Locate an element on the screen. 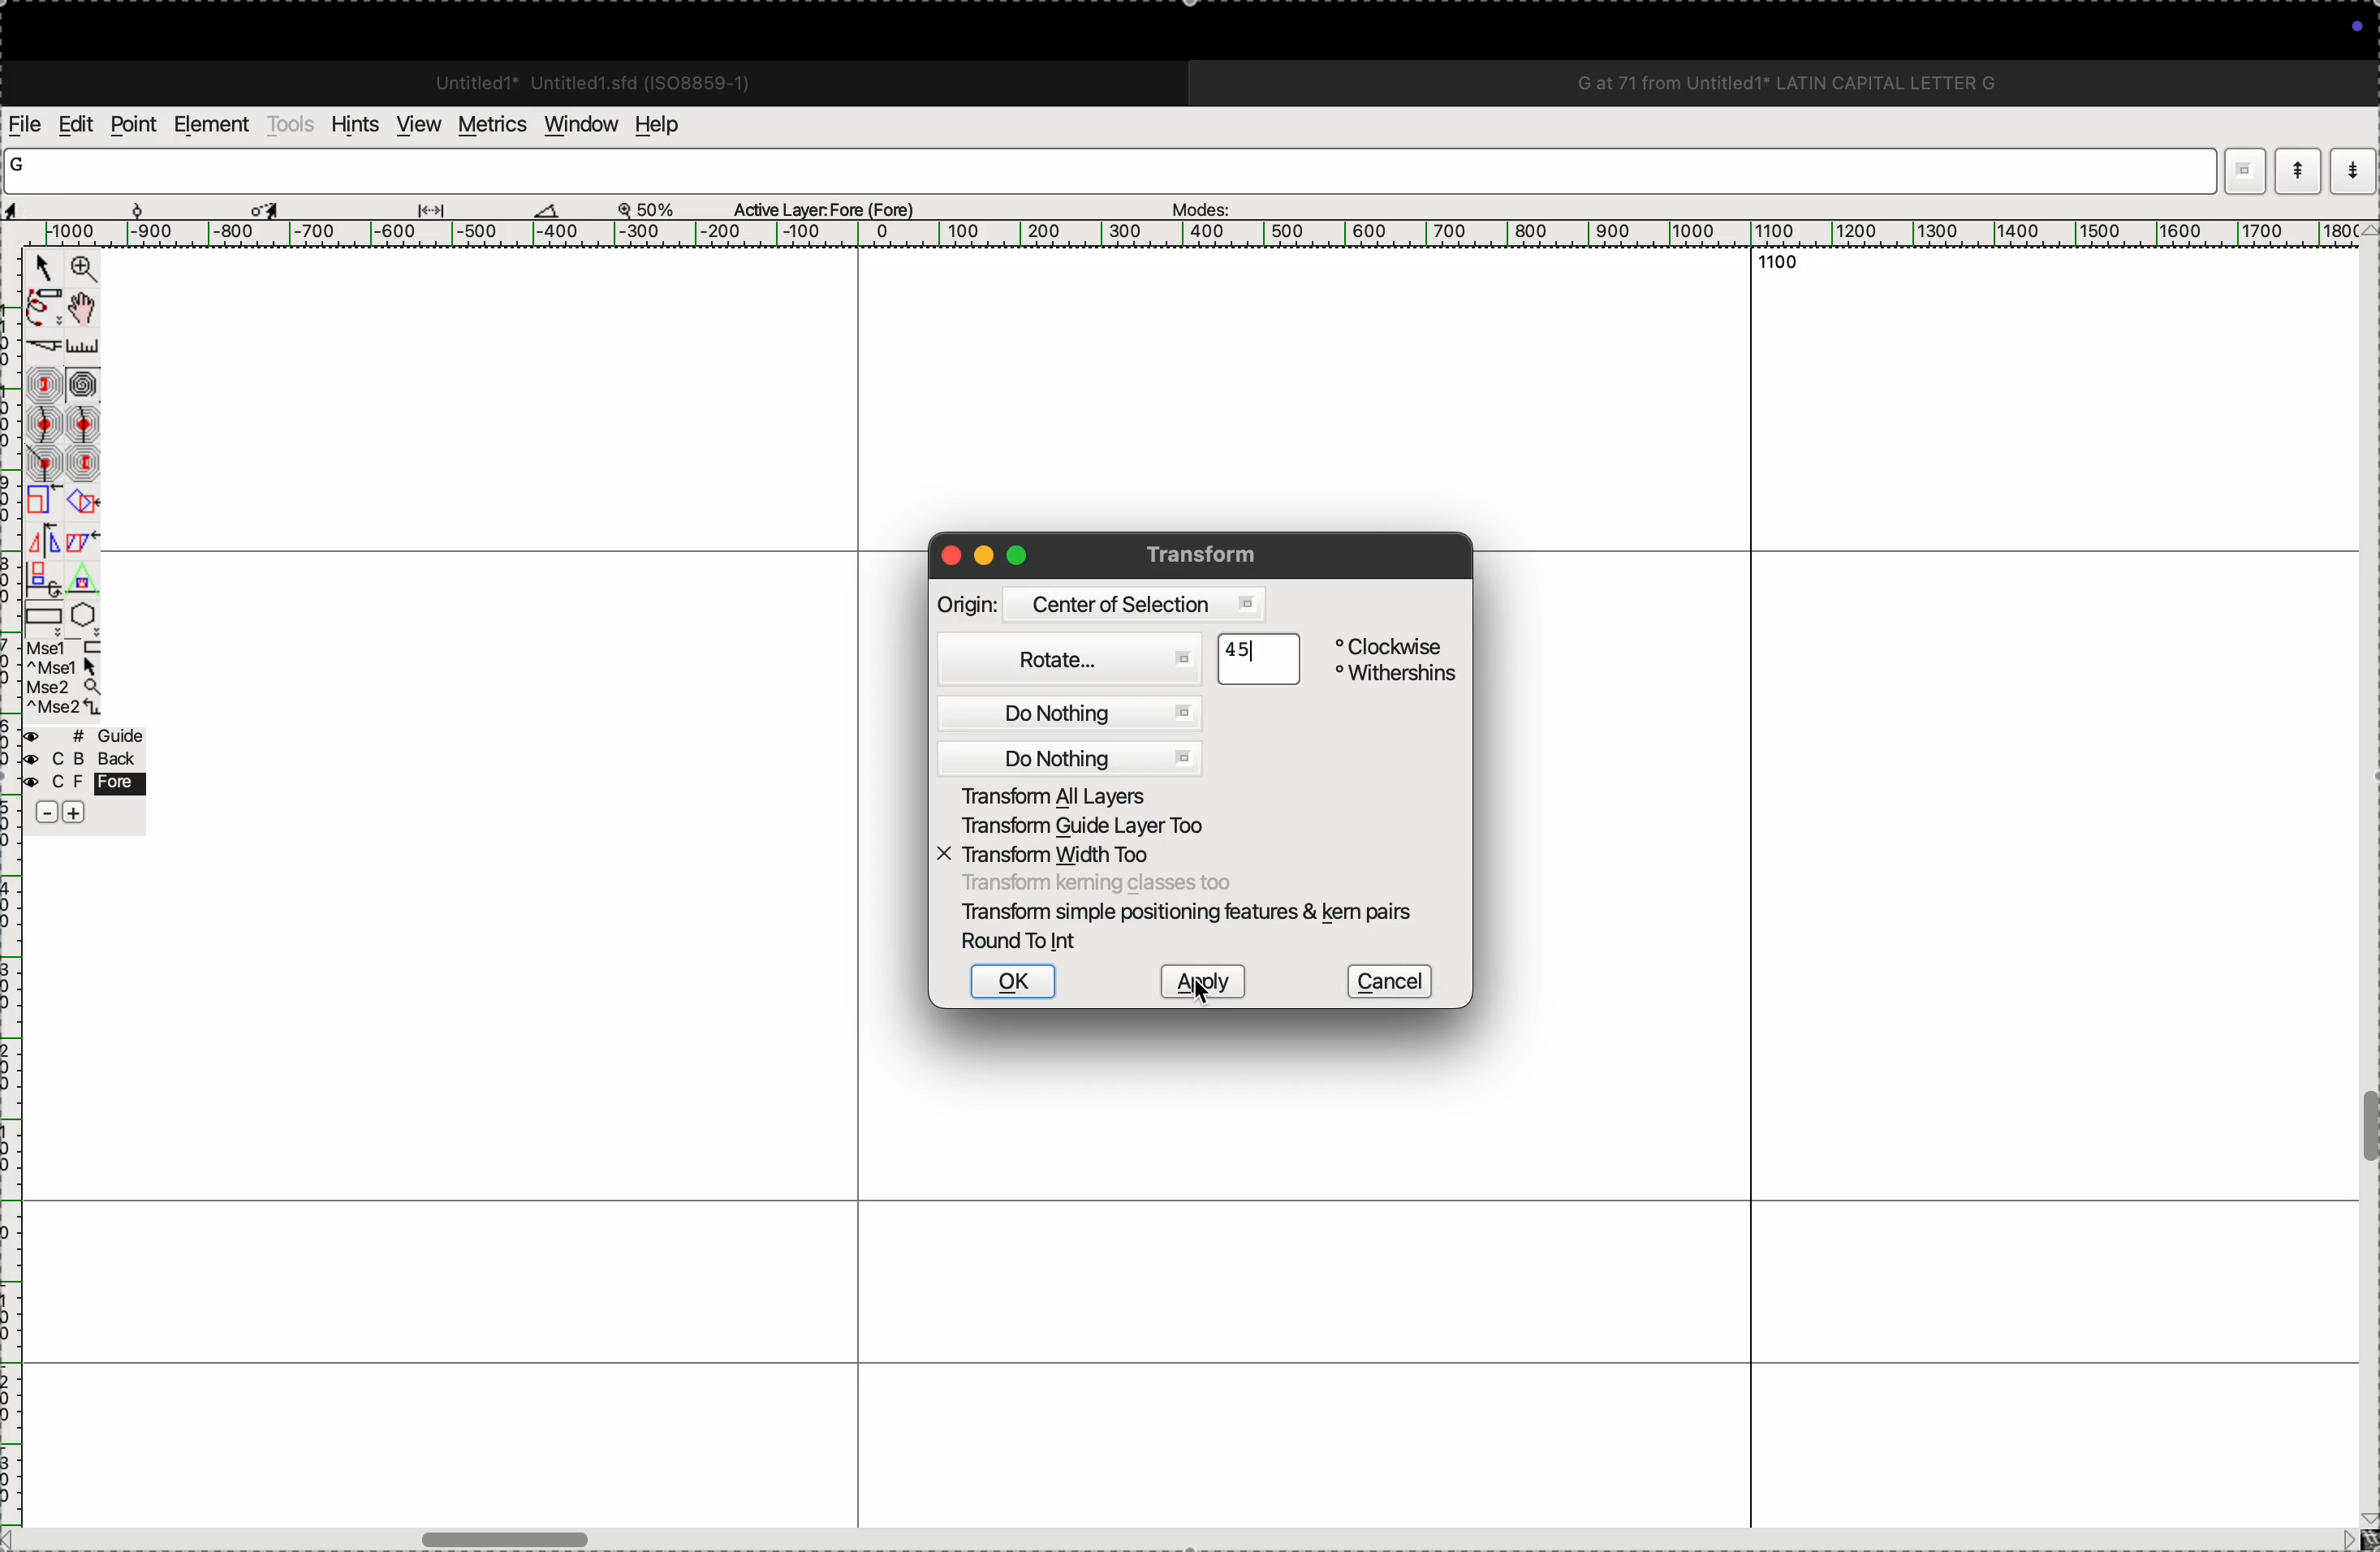  transform guide layer too is located at coordinates (1109, 825).